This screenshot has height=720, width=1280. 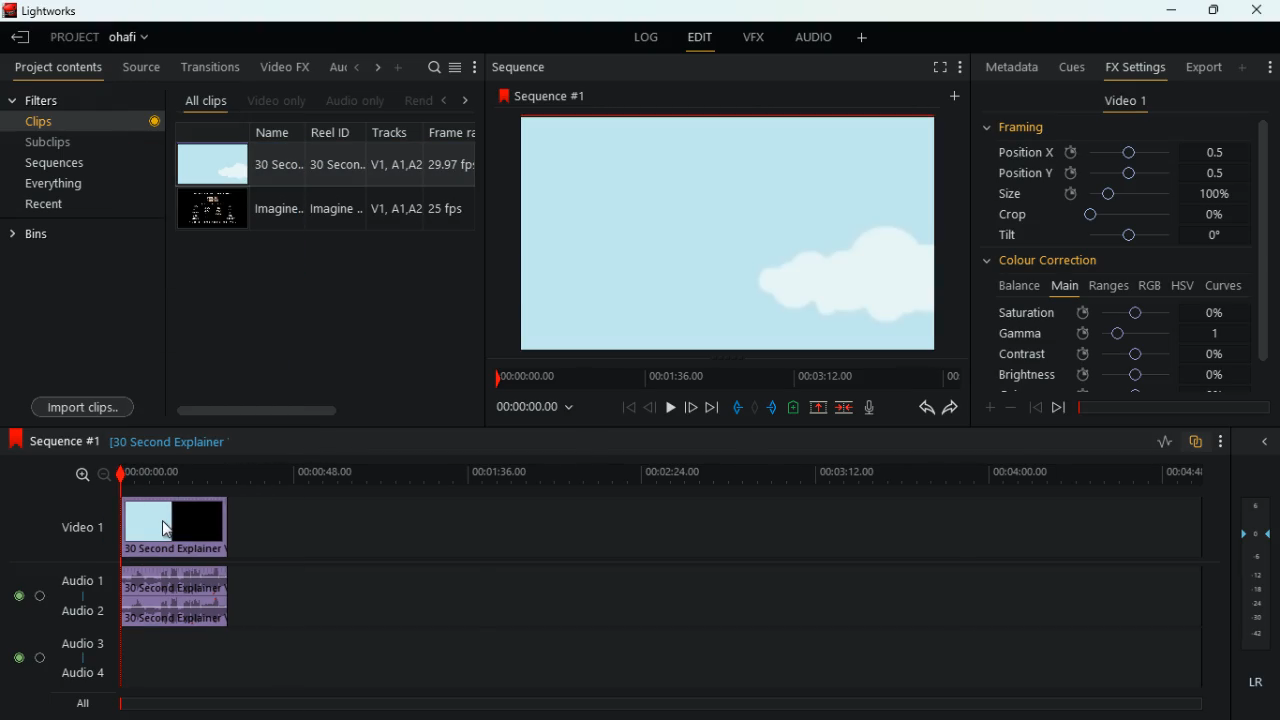 What do you see at coordinates (1016, 286) in the screenshot?
I see `balance` at bounding box center [1016, 286].